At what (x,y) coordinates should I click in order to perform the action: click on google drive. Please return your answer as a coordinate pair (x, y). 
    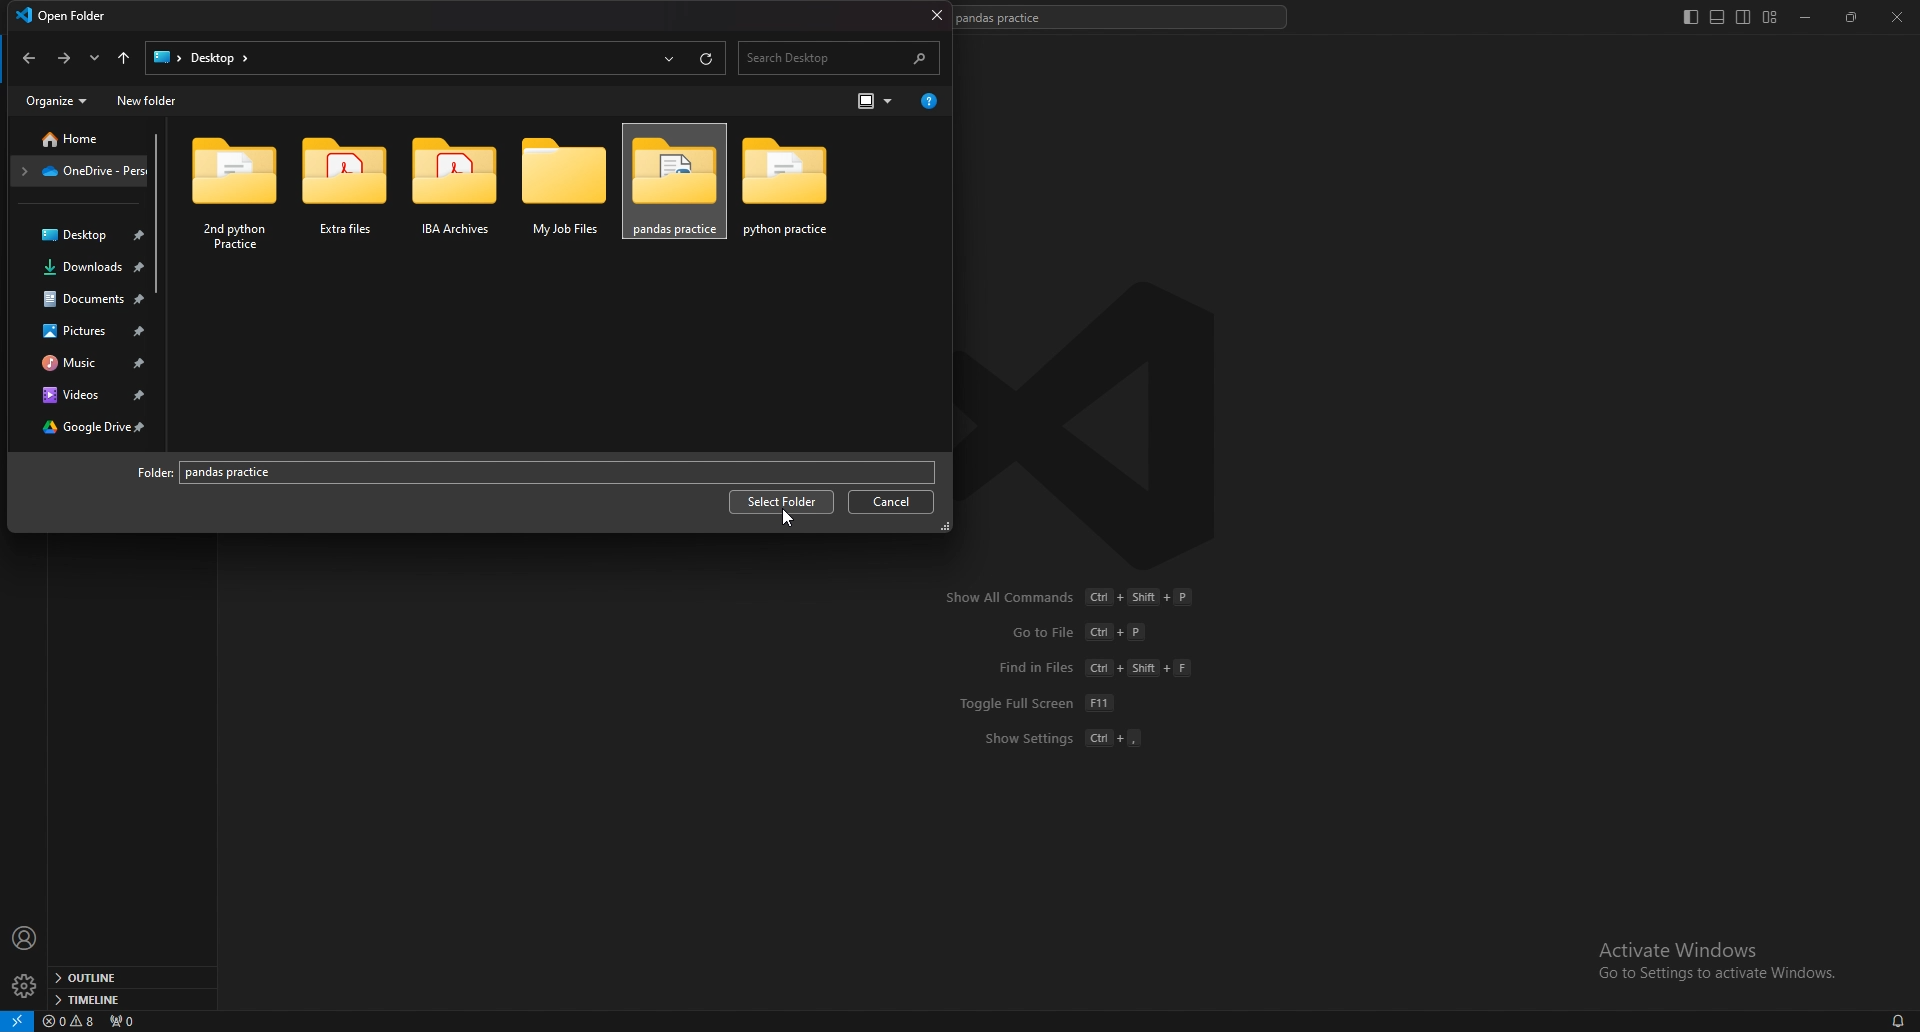
    Looking at the image, I should click on (87, 428).